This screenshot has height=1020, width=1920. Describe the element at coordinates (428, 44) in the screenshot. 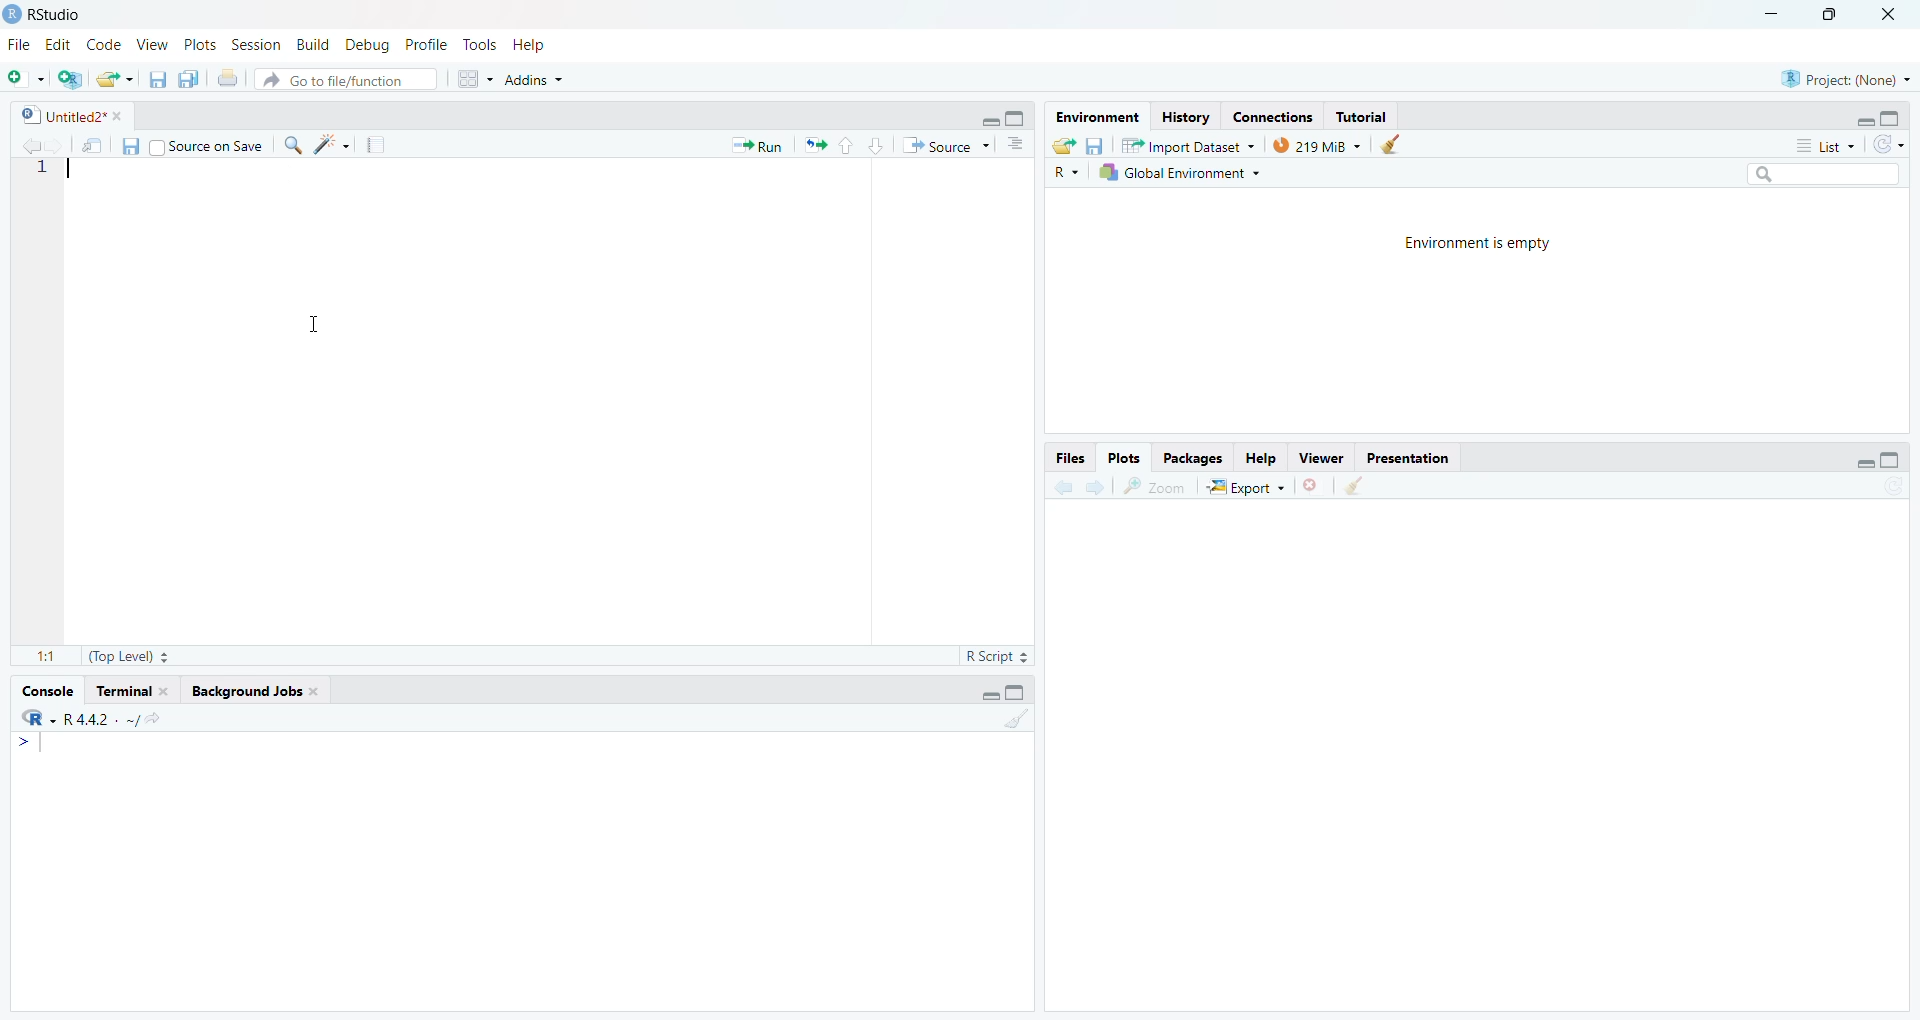

I see `Profile` at that location.